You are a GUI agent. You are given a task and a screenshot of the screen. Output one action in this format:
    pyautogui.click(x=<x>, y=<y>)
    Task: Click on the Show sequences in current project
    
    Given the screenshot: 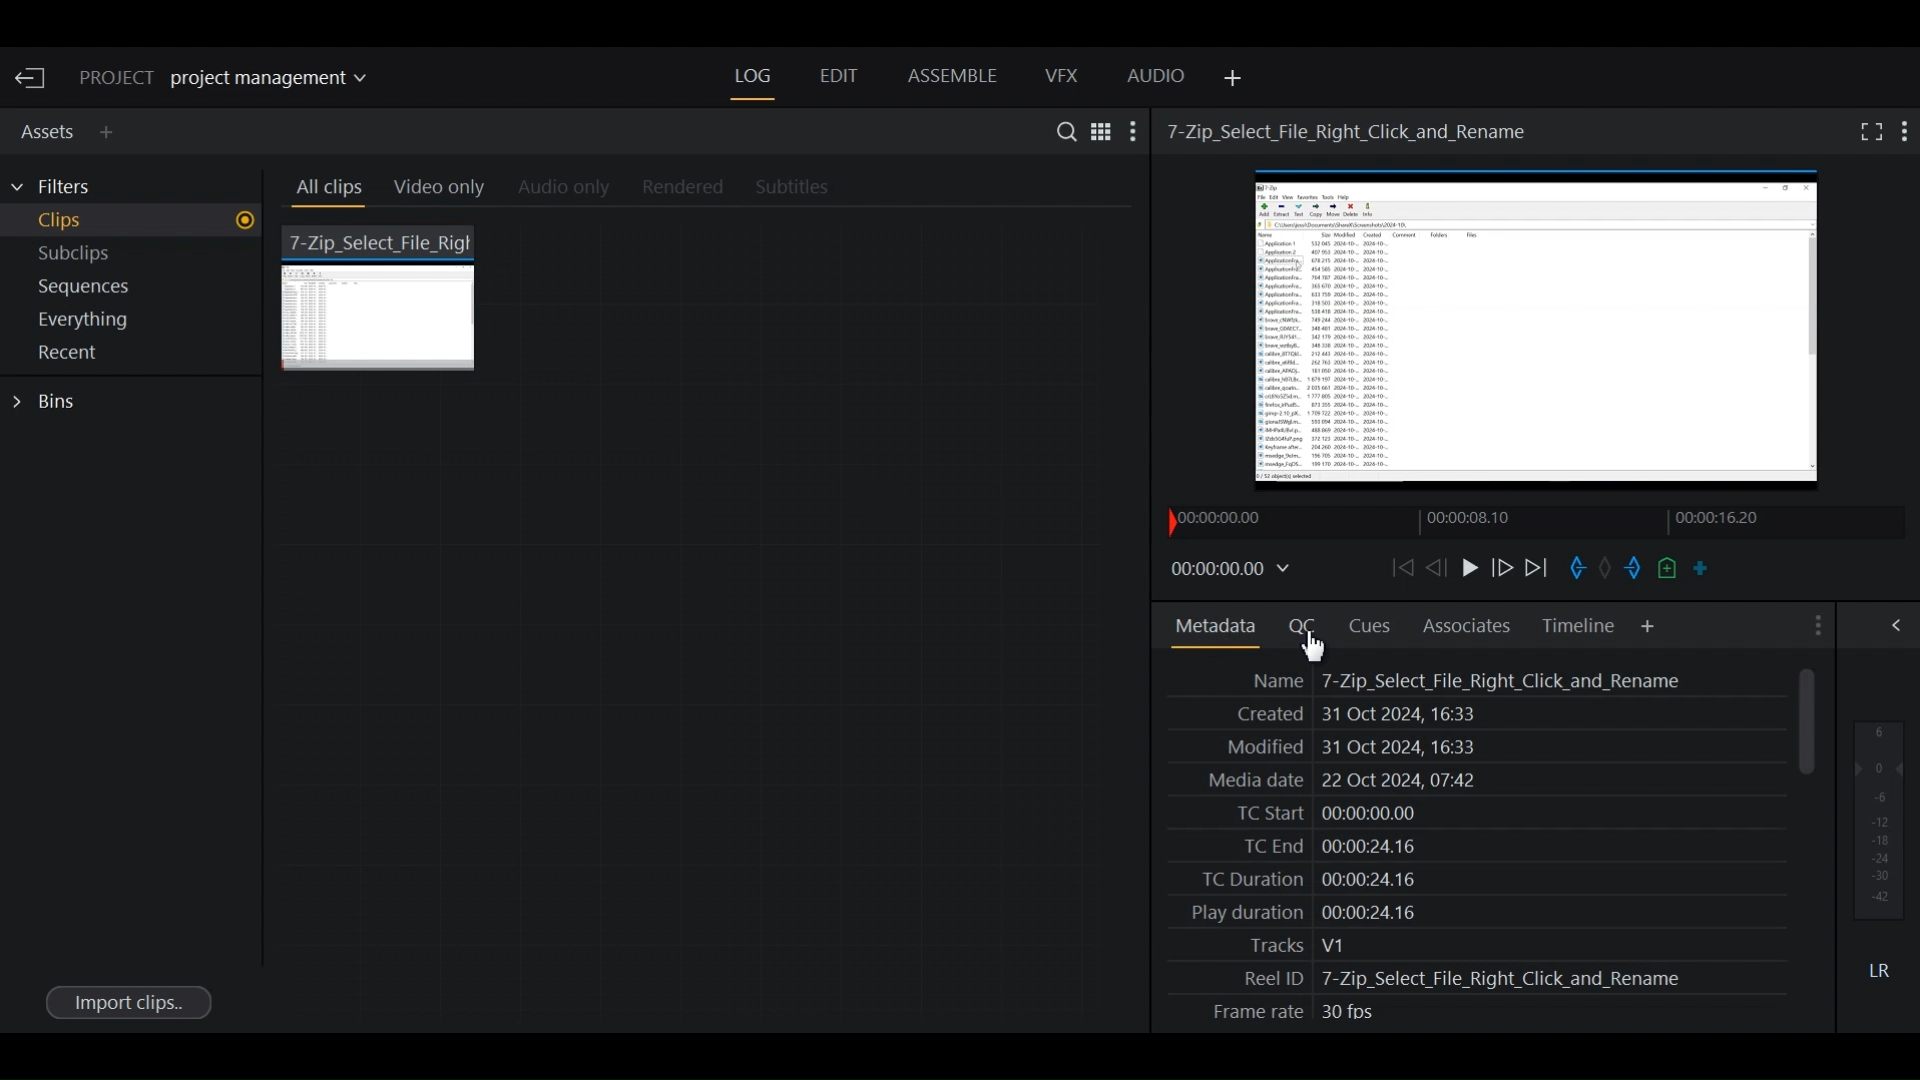 What is the action you would take?
    pyautogui.click(x=136, y=289)
    